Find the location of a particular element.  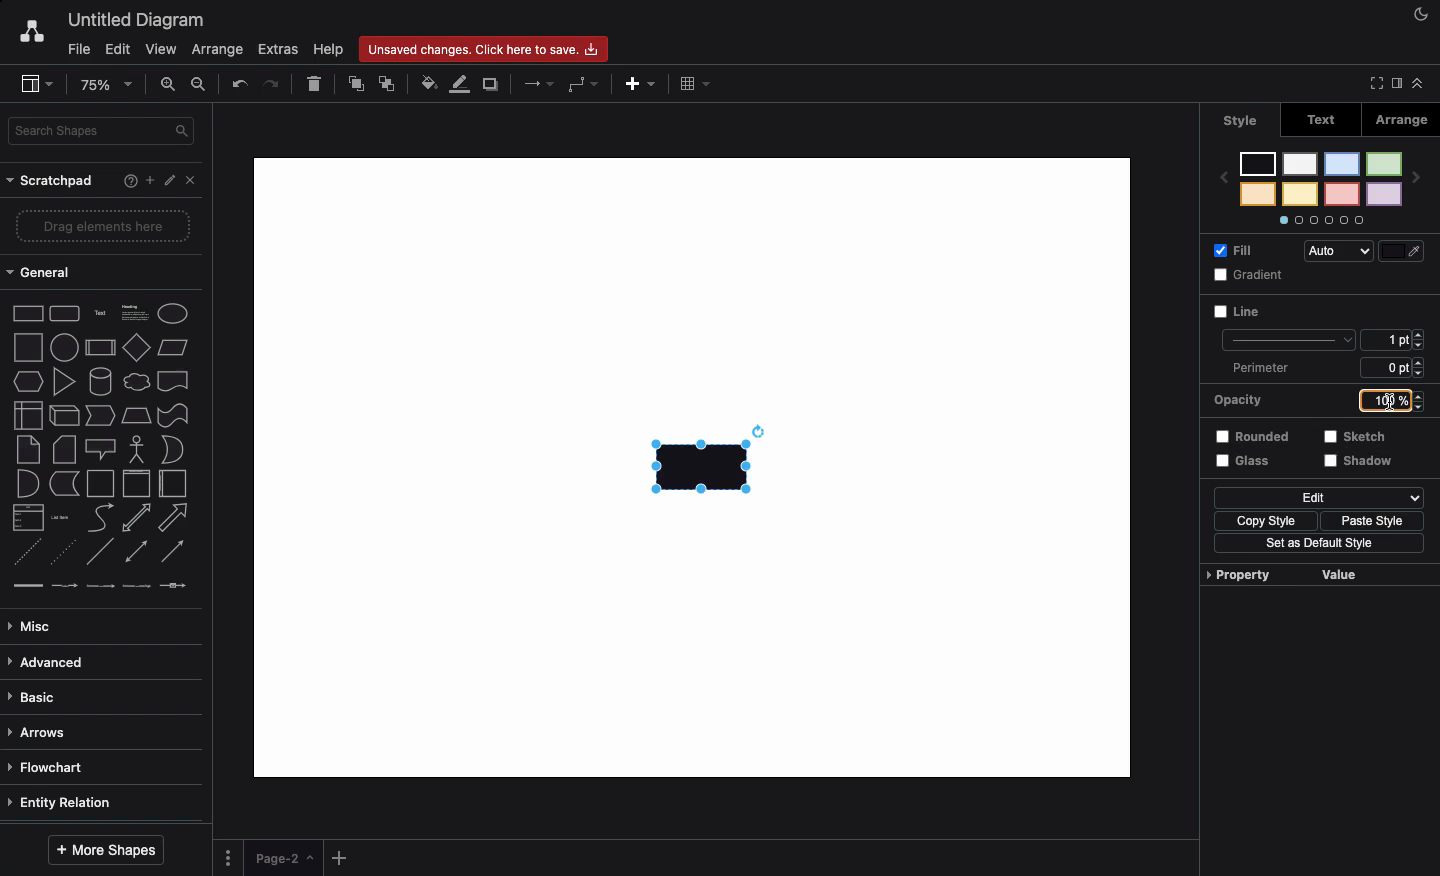

Glass is located at coordinates (1244, 461).